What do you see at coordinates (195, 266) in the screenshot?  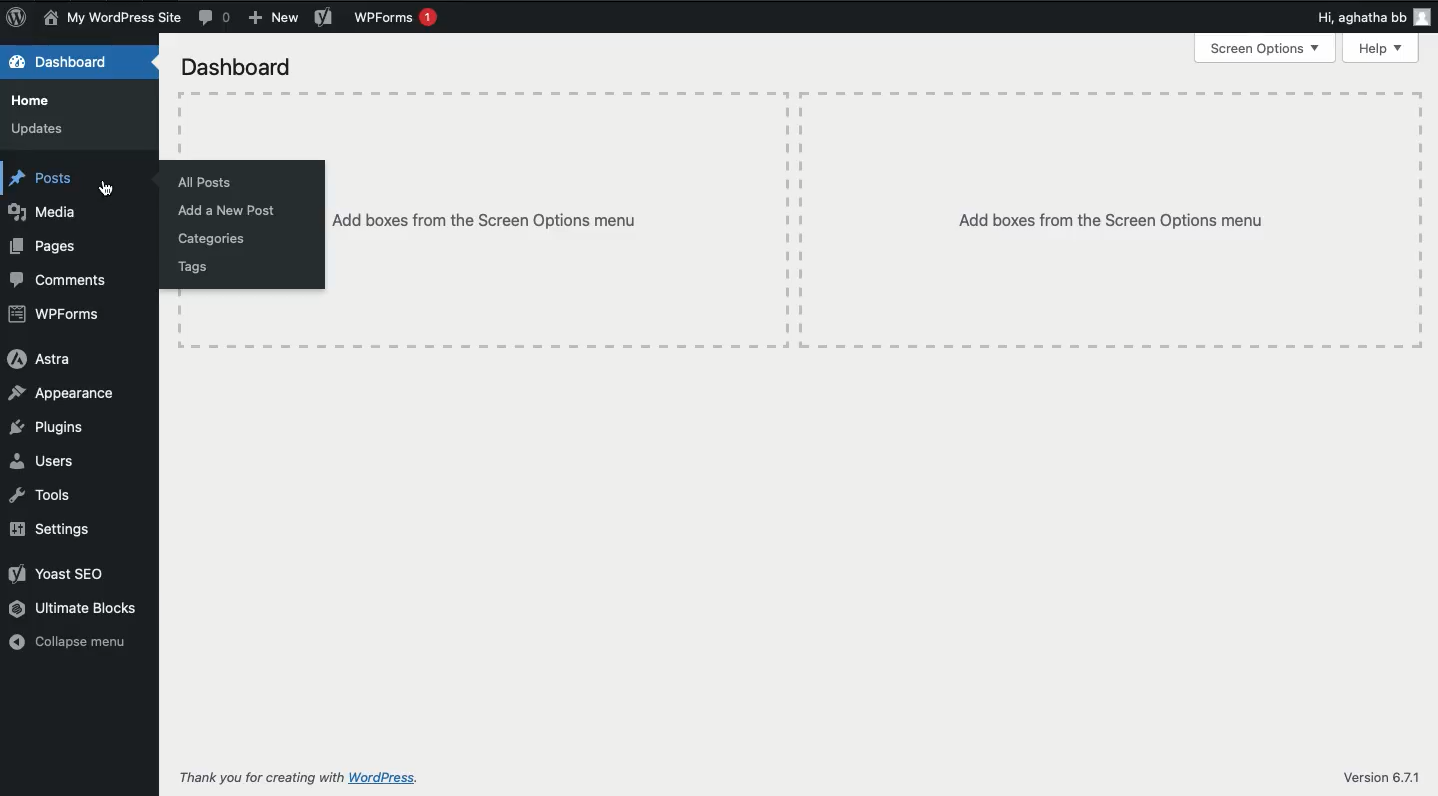 I see `Tags` at bounding box center [195, 266].